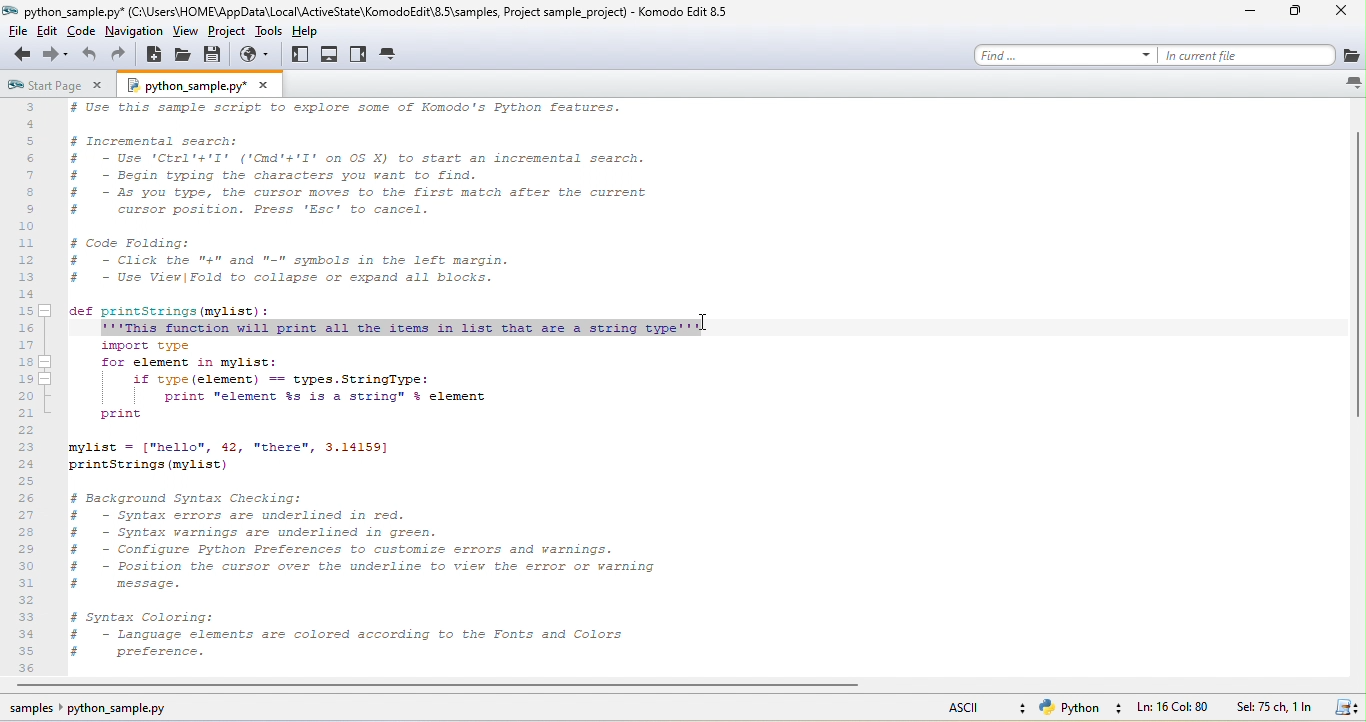 This screenshot has height=722, width=1366. I want to click on tools, so click(271, 31).